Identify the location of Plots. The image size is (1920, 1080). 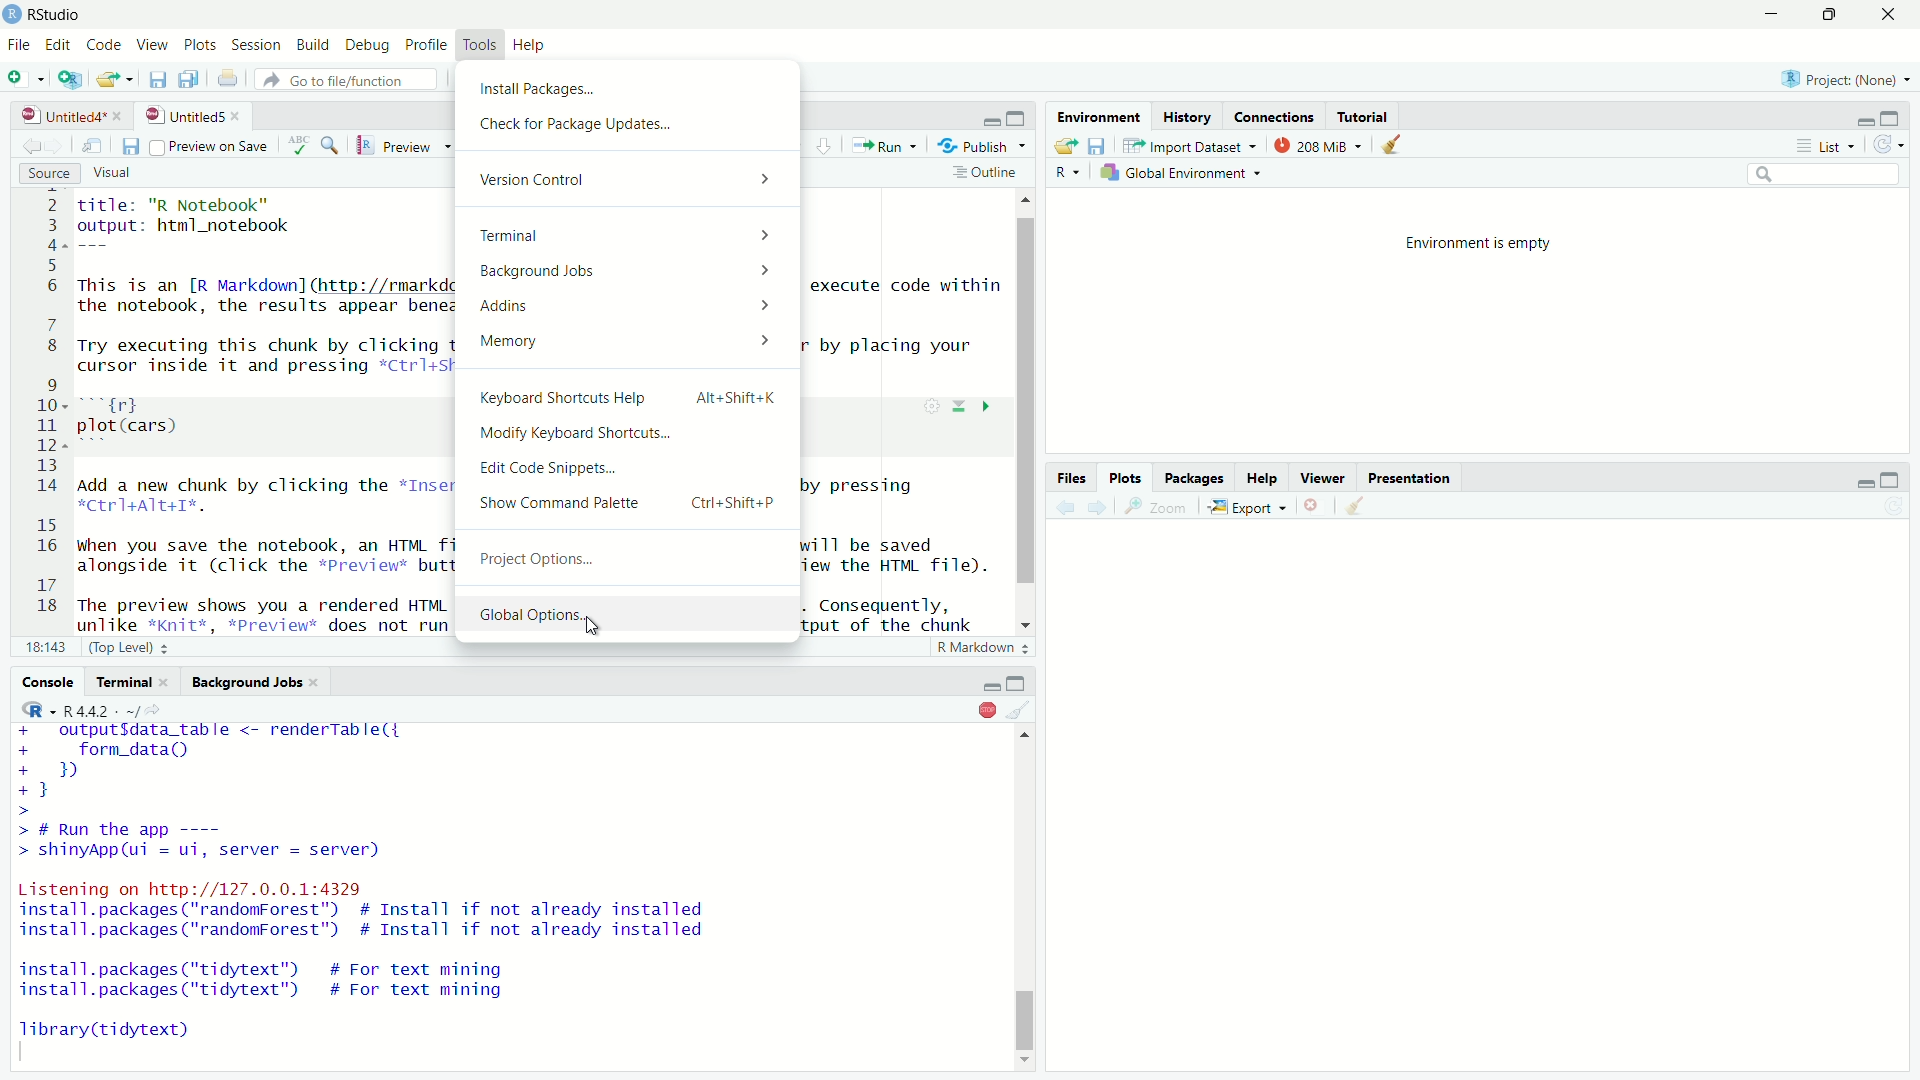
(1125, 478).